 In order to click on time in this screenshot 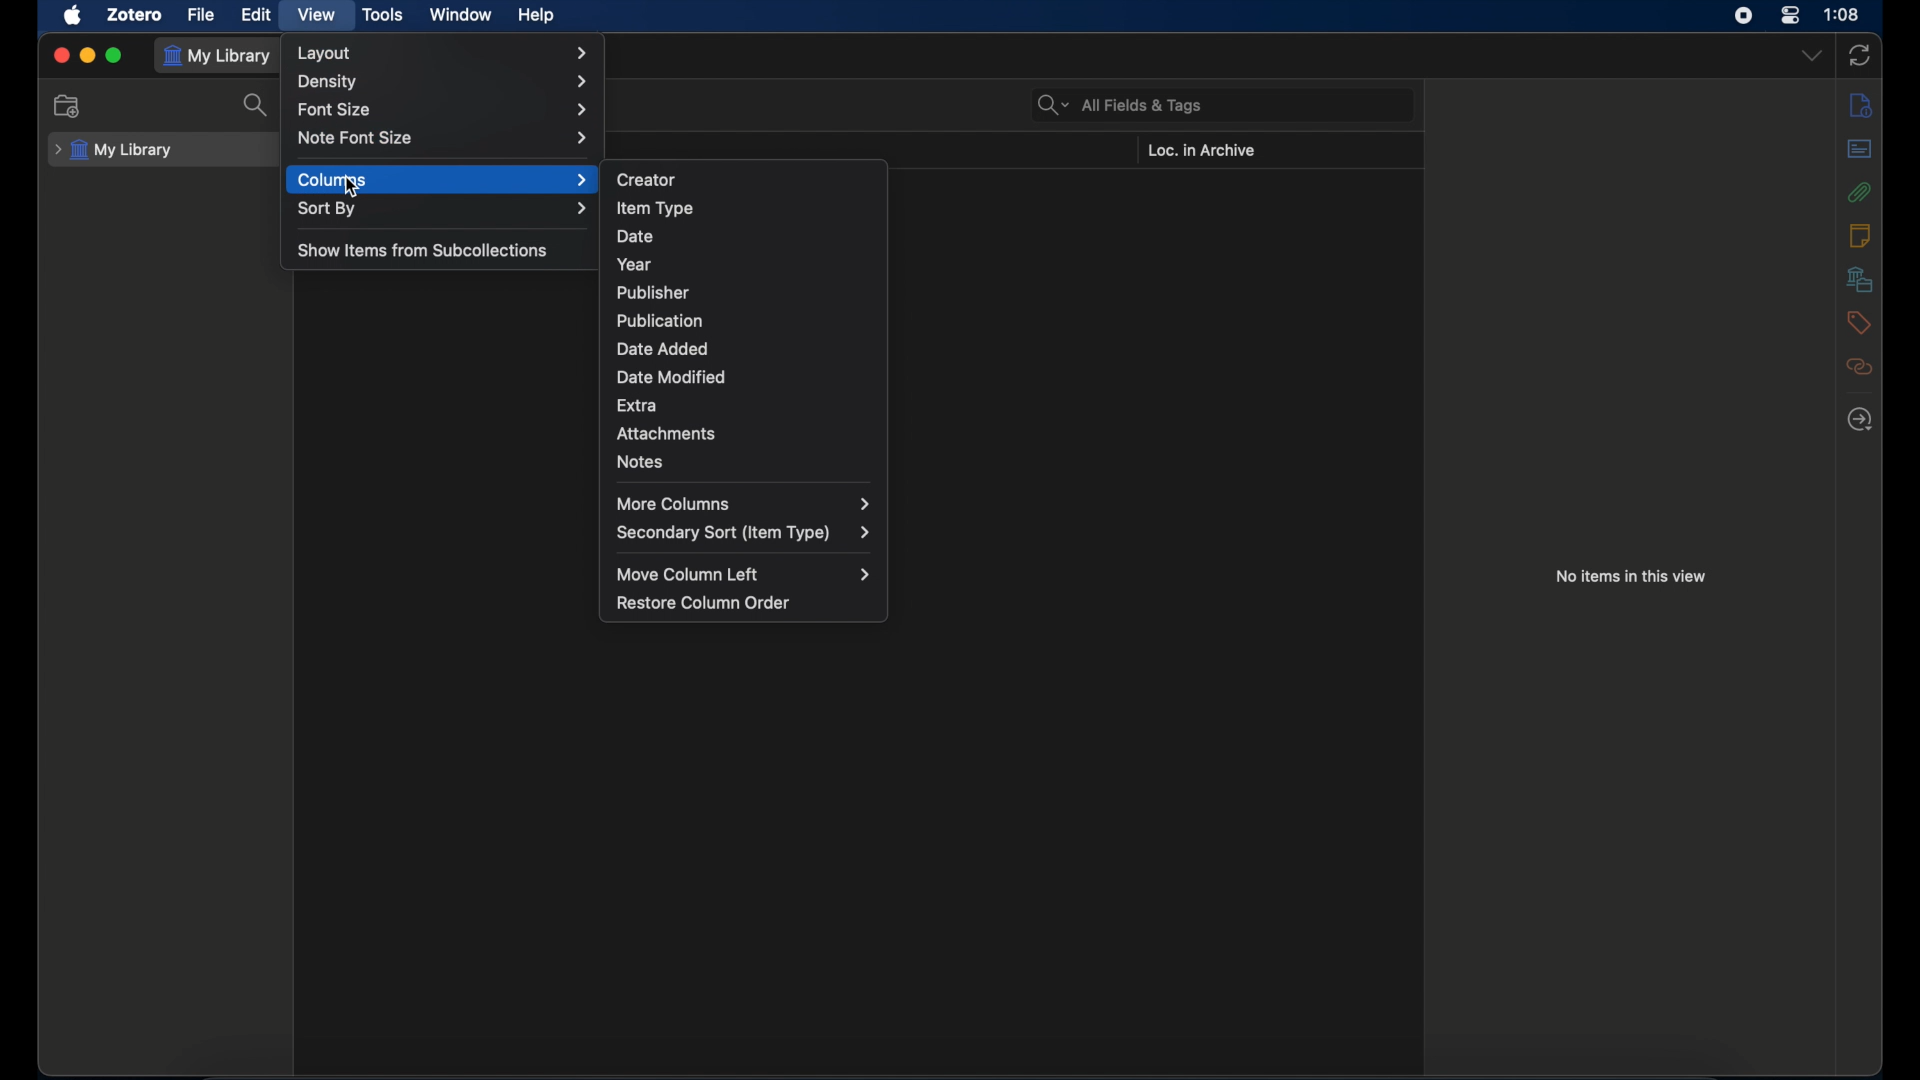, I will do `click(1842, 14)`.